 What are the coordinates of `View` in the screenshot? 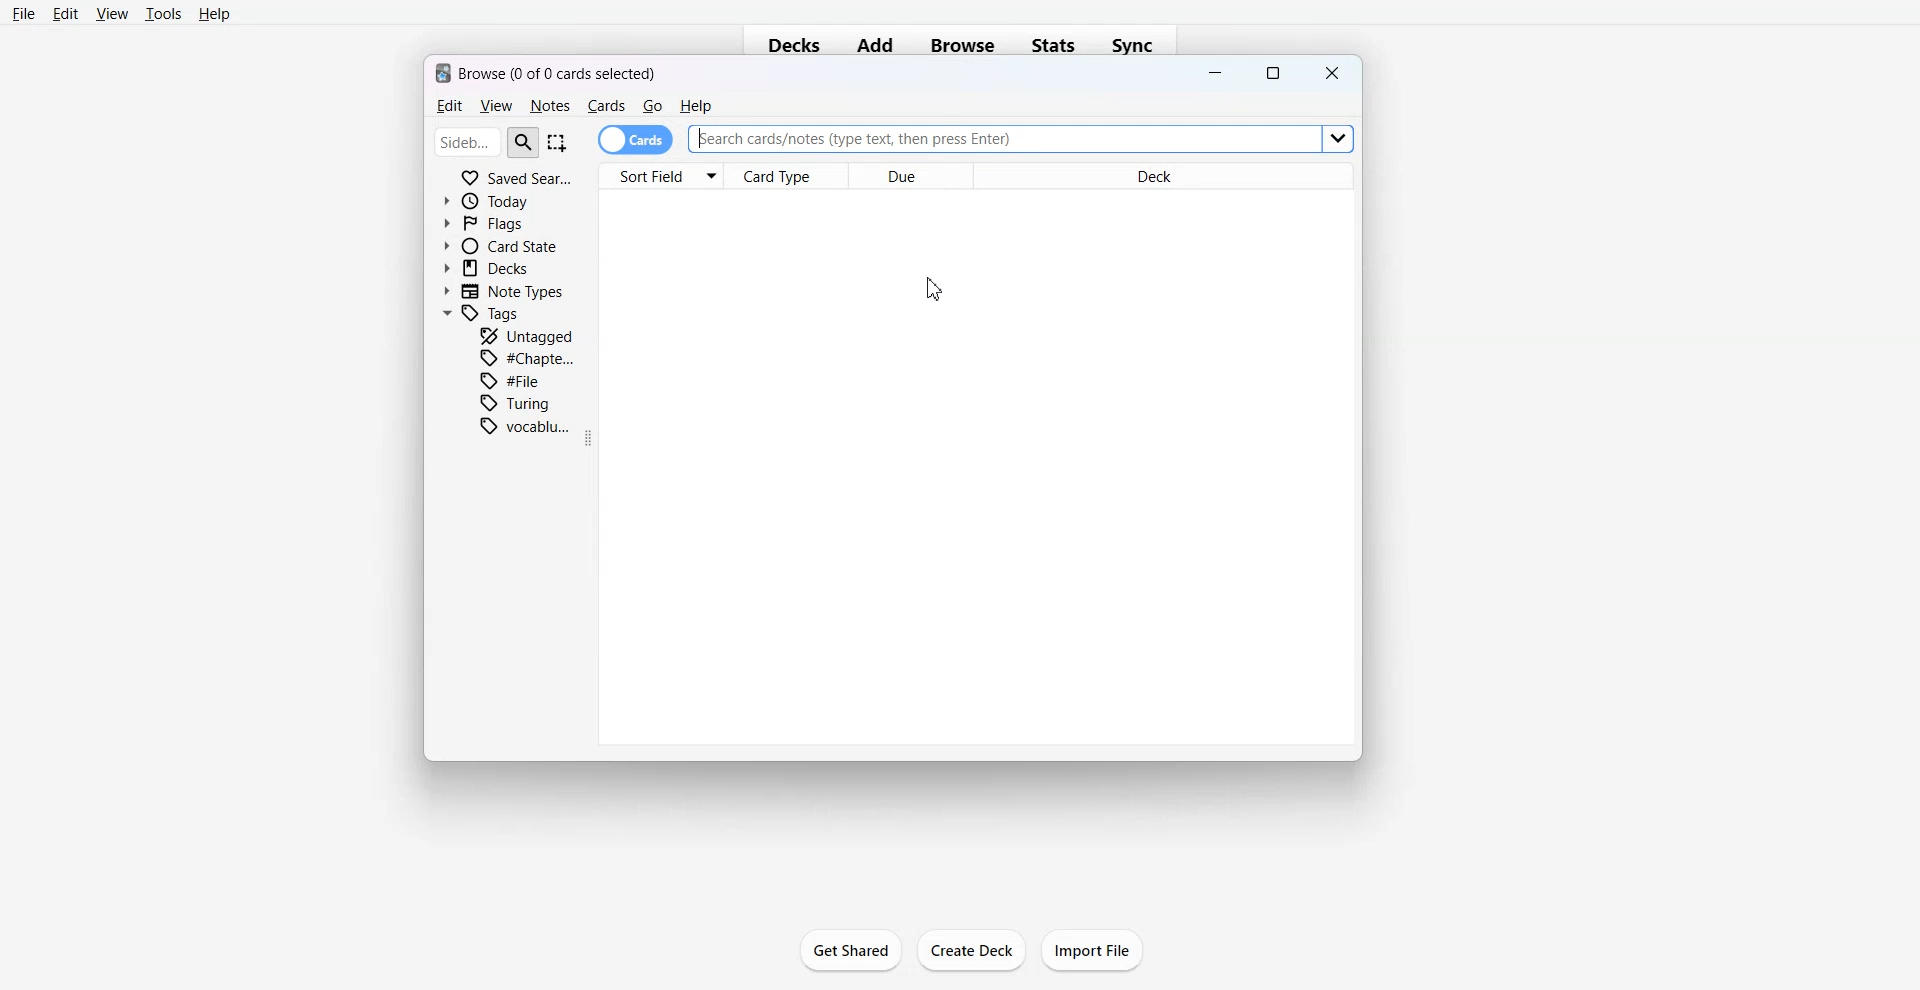 It's located at (495, 106).